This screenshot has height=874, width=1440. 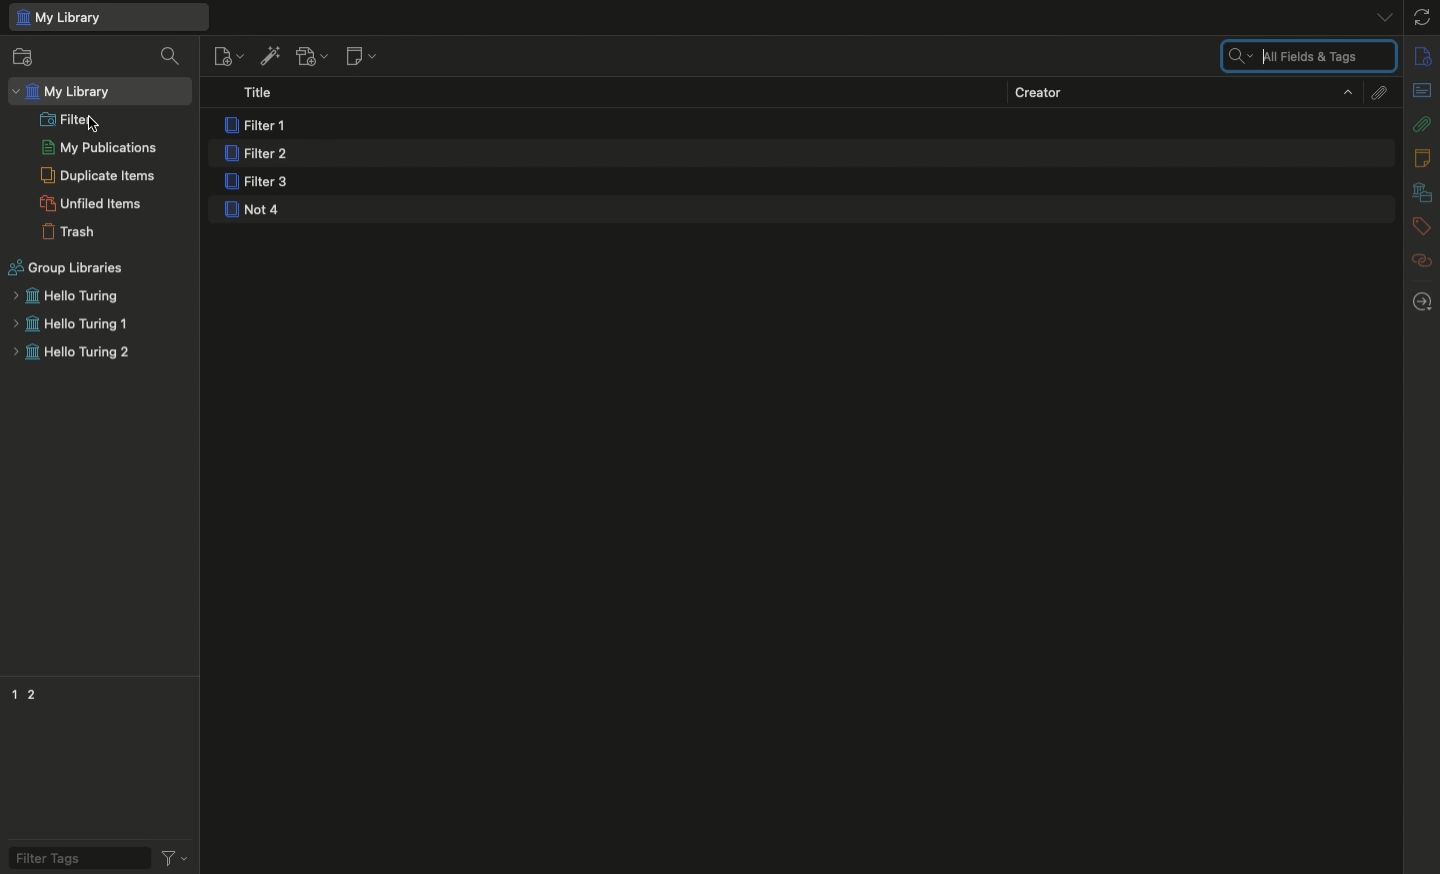 What do you see at coordinates (23, 59) in the screenshot?
I see `New collection` at bounding box center [23, 59].